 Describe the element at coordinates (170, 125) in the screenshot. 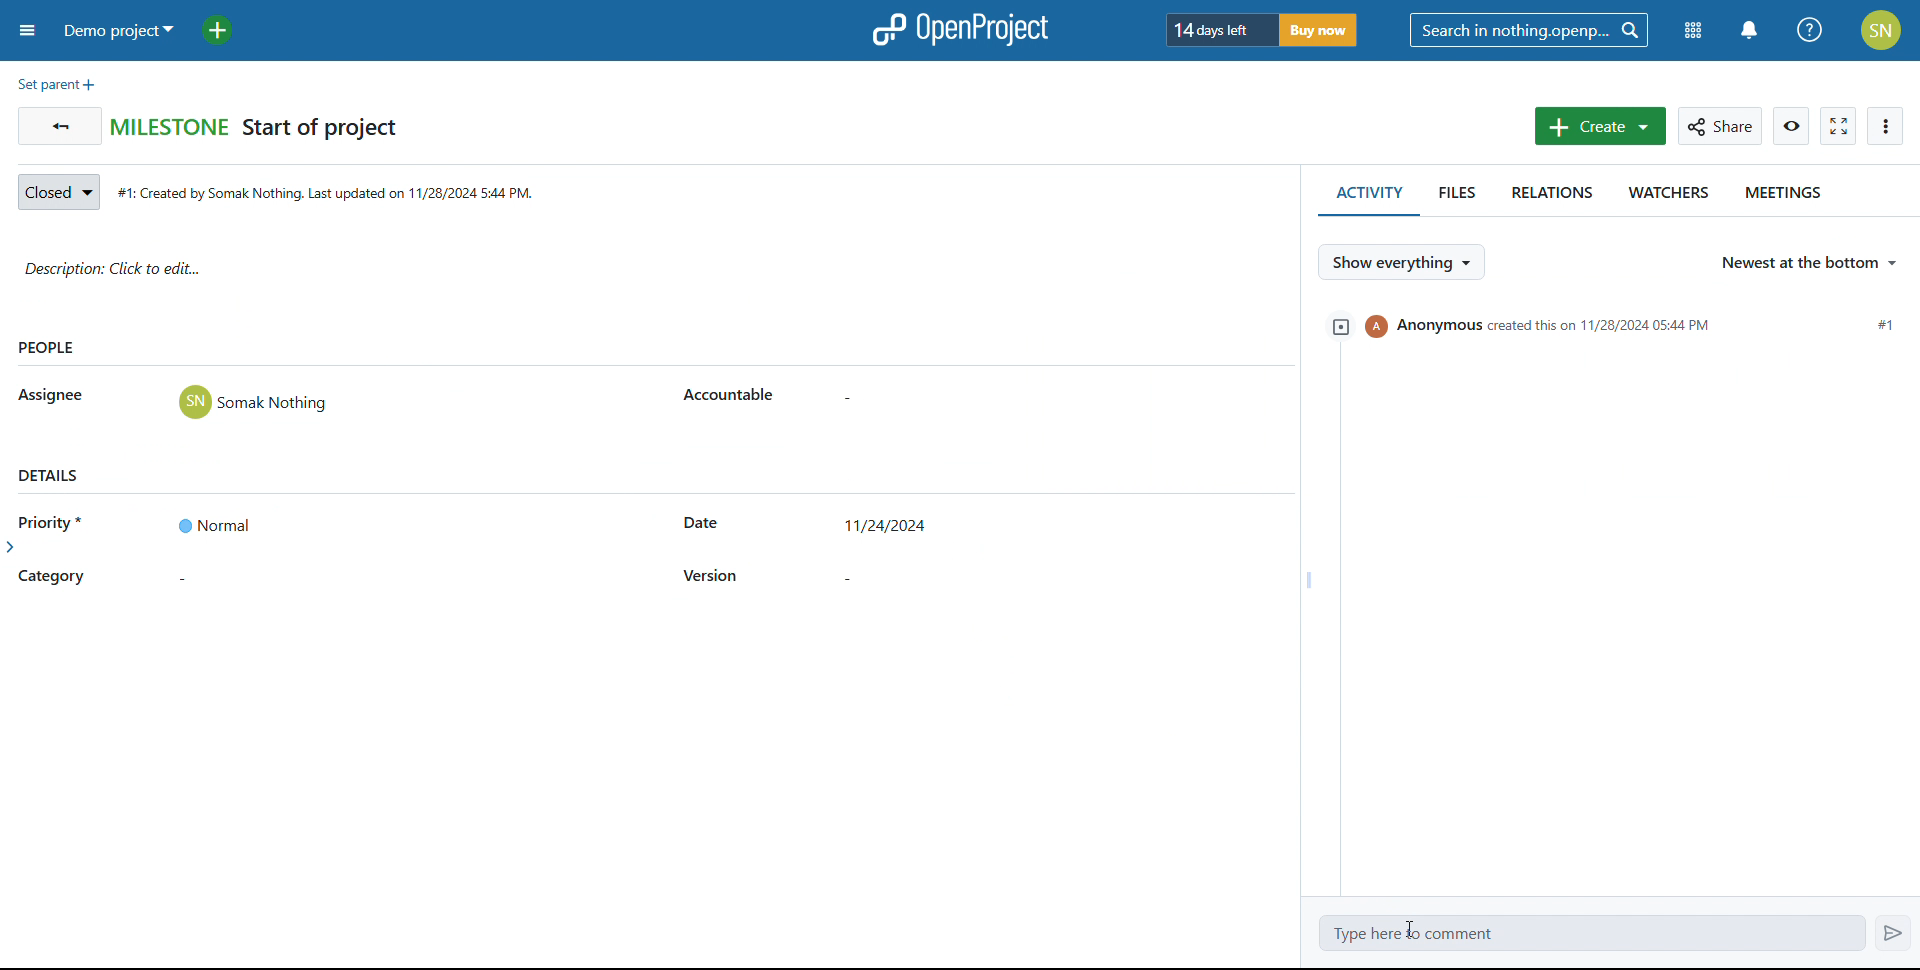

I see `milestone` at that location.